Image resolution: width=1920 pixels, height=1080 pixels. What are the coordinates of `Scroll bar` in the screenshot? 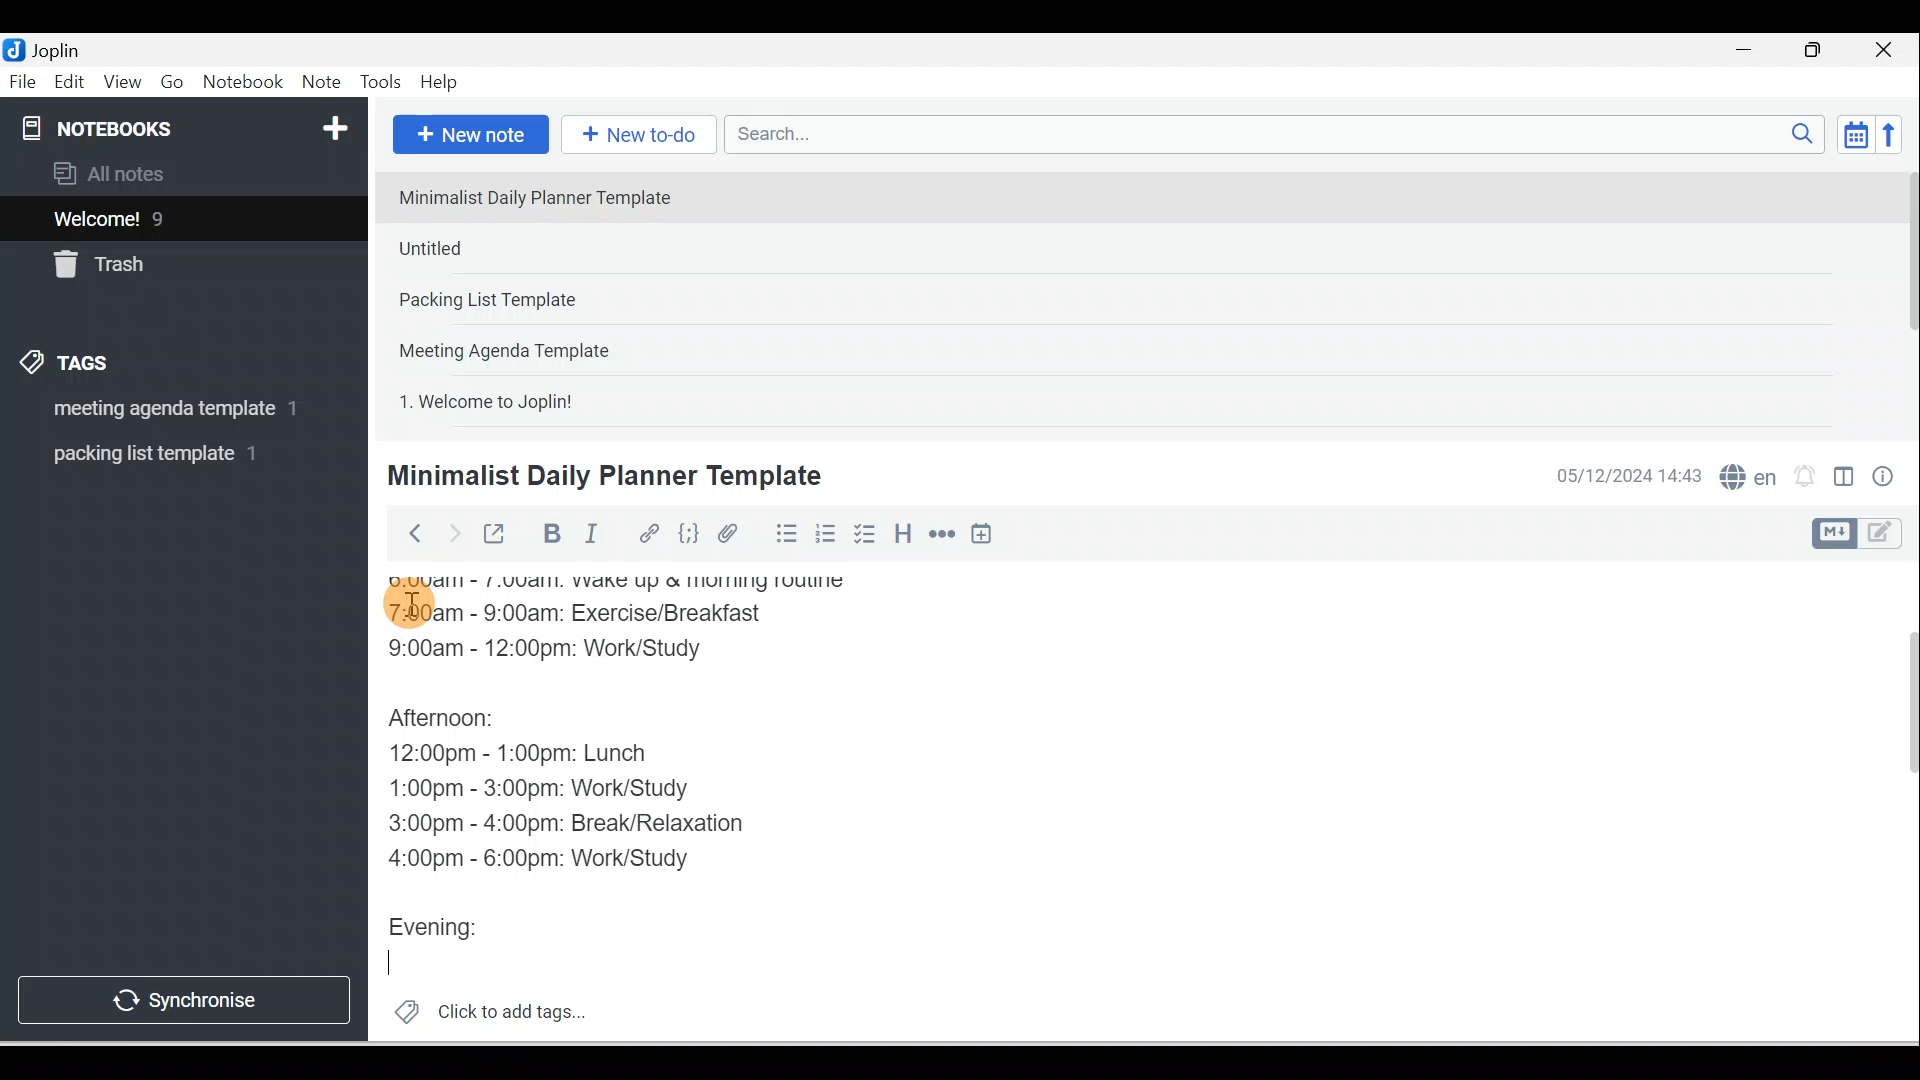 It's located at (1904, 296).